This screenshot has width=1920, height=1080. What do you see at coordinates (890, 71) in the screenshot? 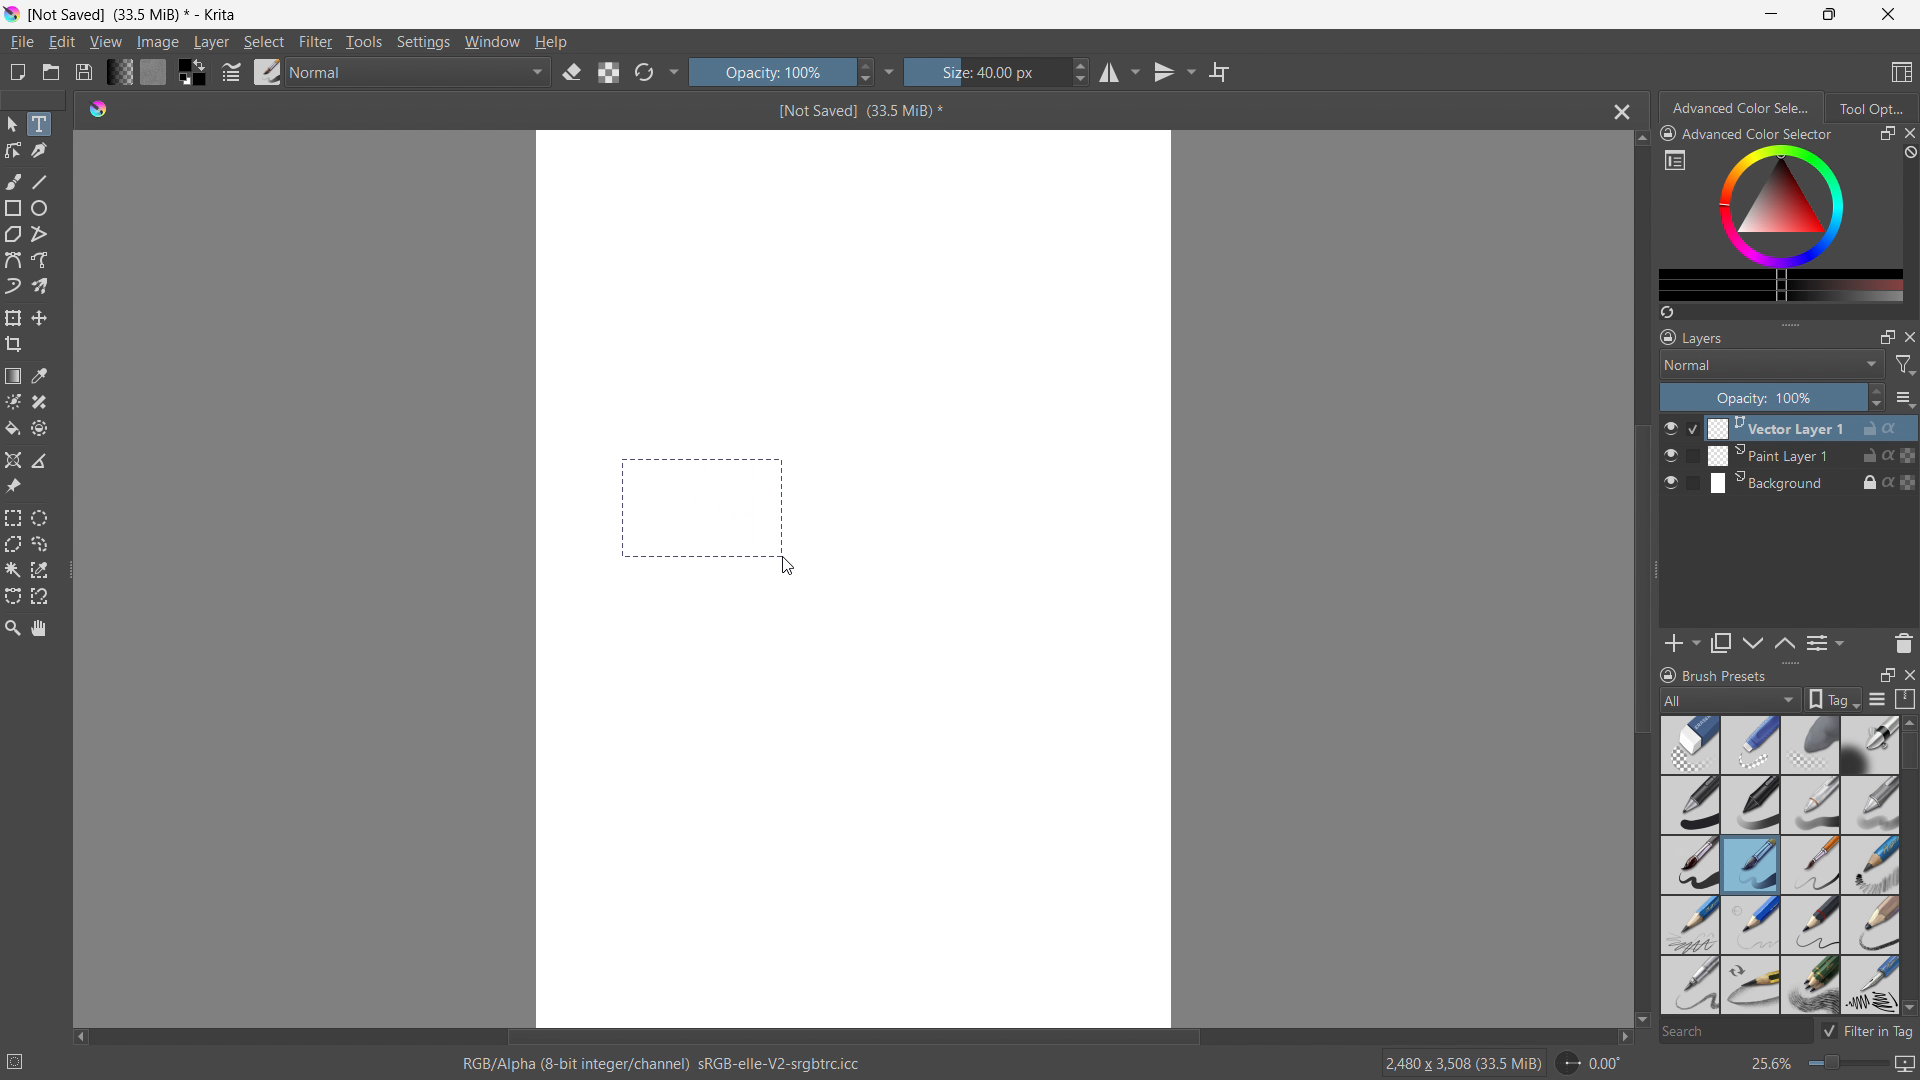
I see `more settings` at bounding box center [890, 71].